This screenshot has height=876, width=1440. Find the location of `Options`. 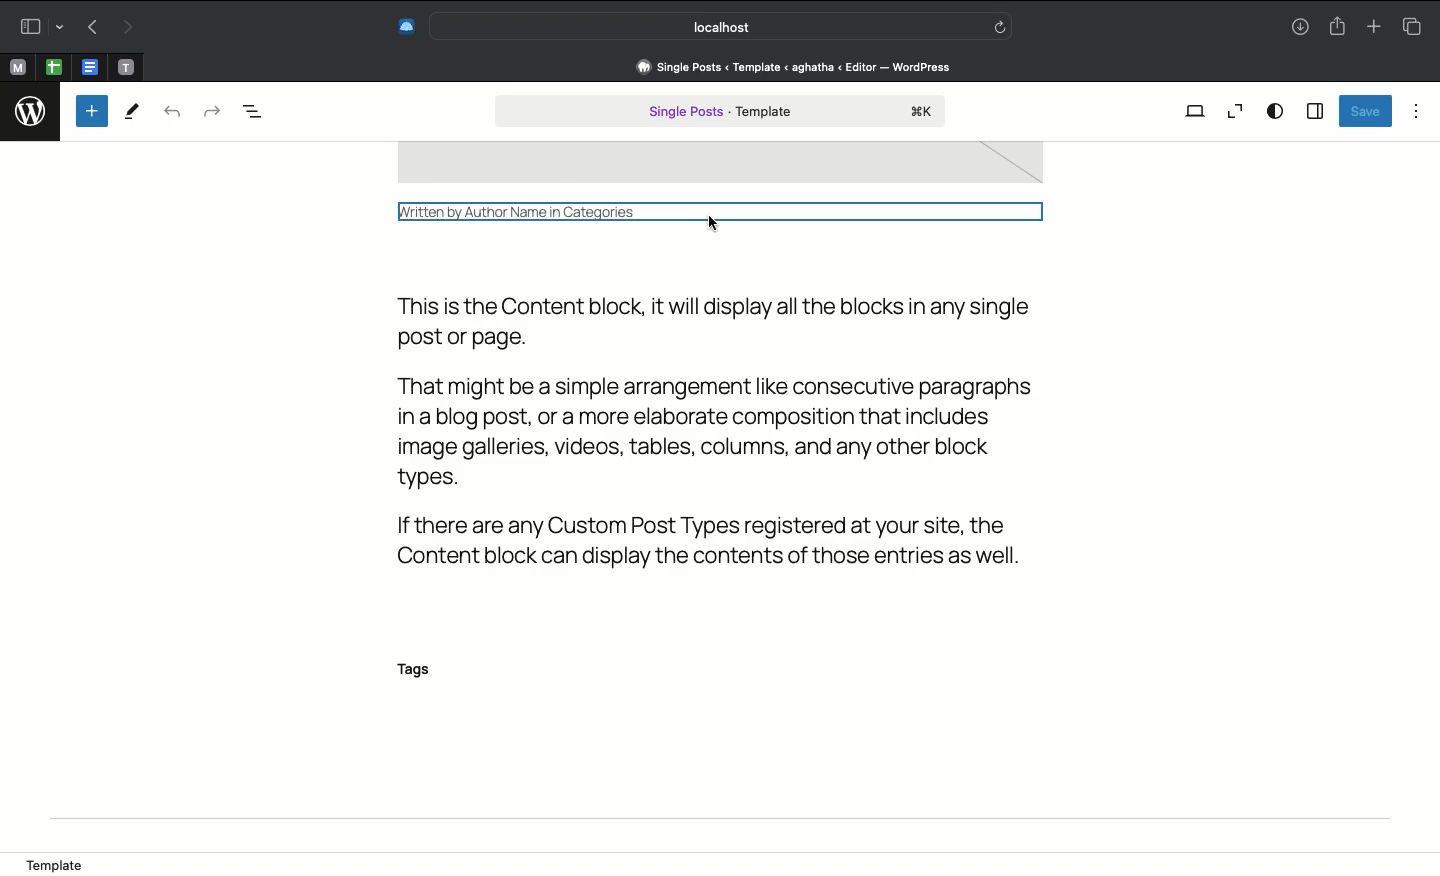

Options is located at coordinates (1416, 110).